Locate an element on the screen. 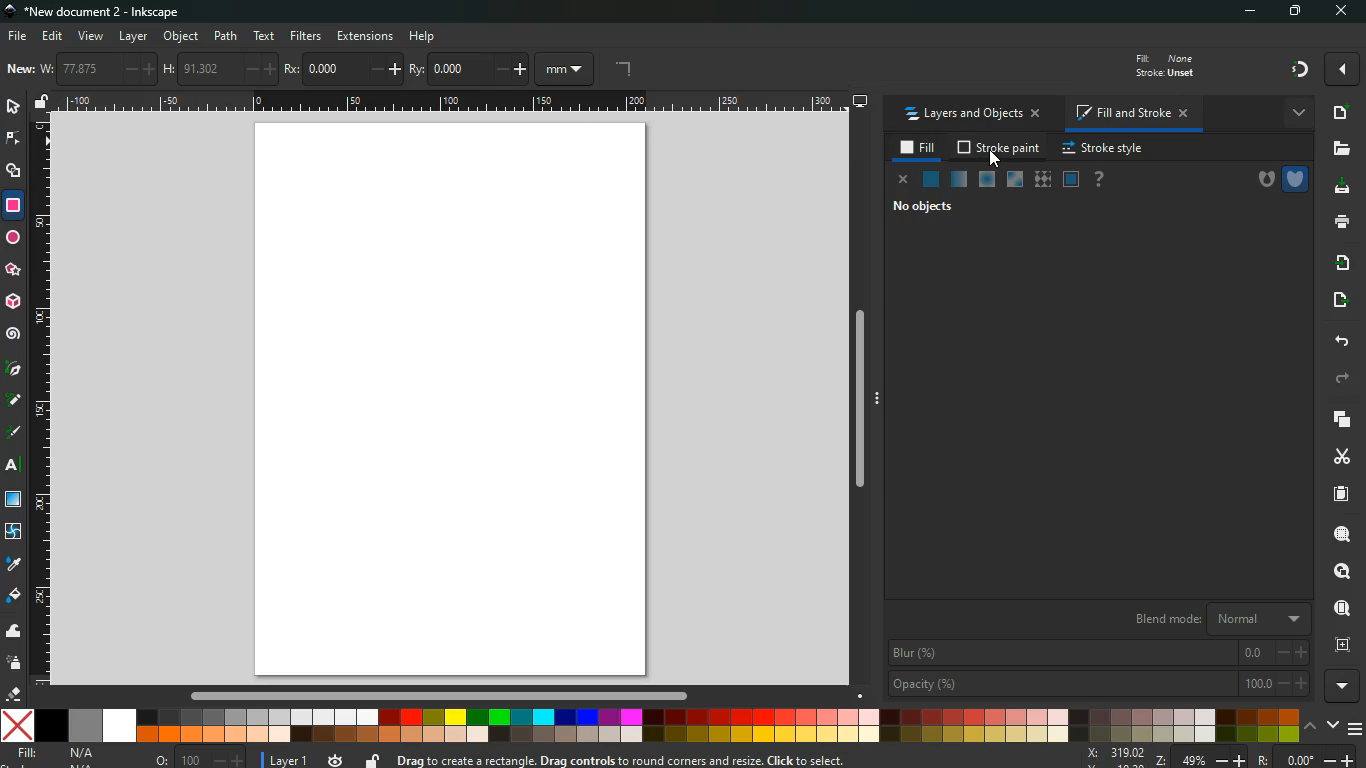  ellipse is located at coordinates (11, 236).